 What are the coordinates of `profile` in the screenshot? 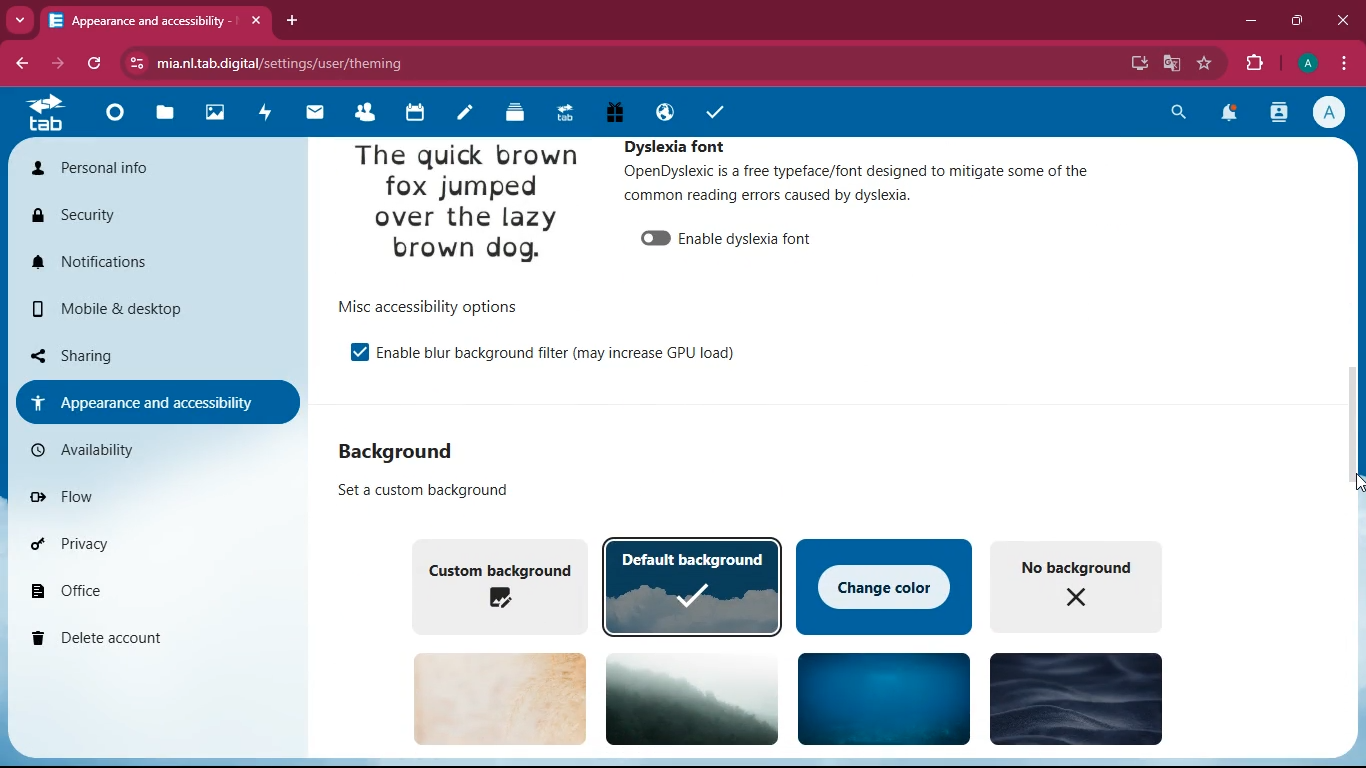 It's located at (1333, 112).